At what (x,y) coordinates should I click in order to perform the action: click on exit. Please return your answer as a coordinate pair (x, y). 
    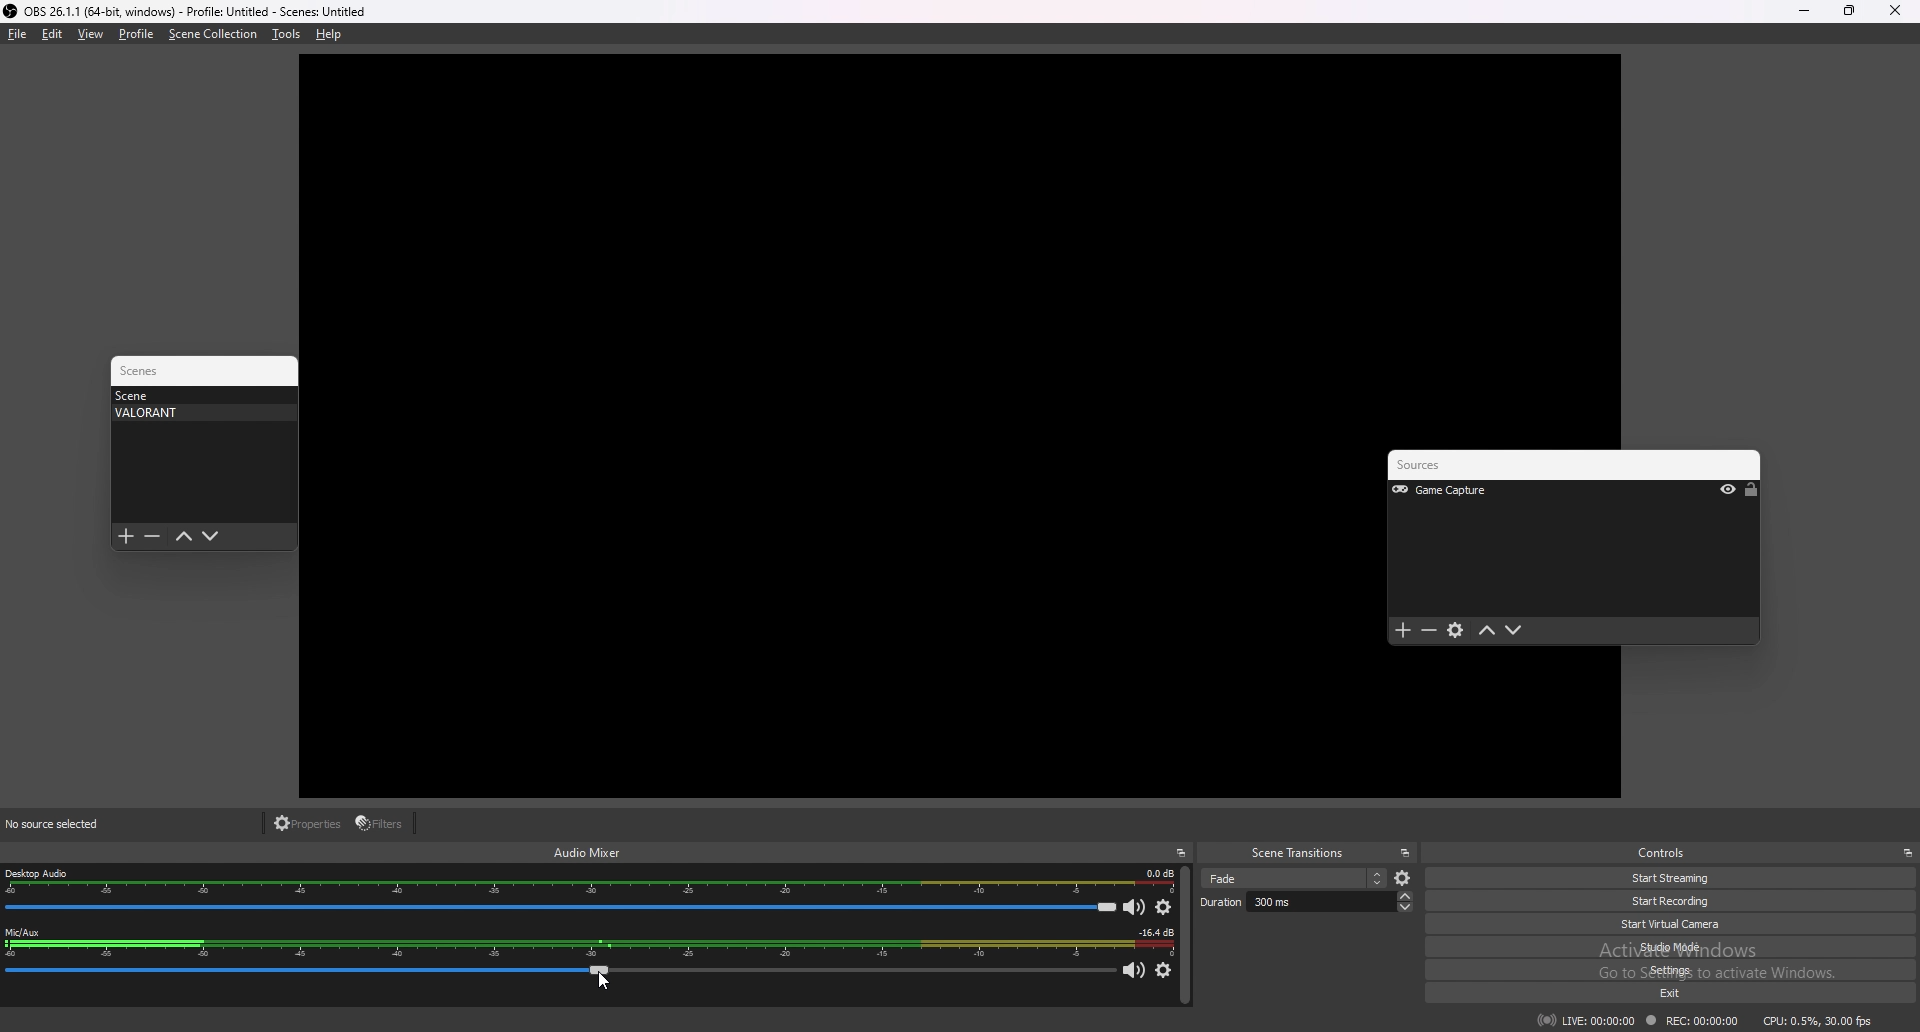
    Looking at the image, I should click on (1666, 991).